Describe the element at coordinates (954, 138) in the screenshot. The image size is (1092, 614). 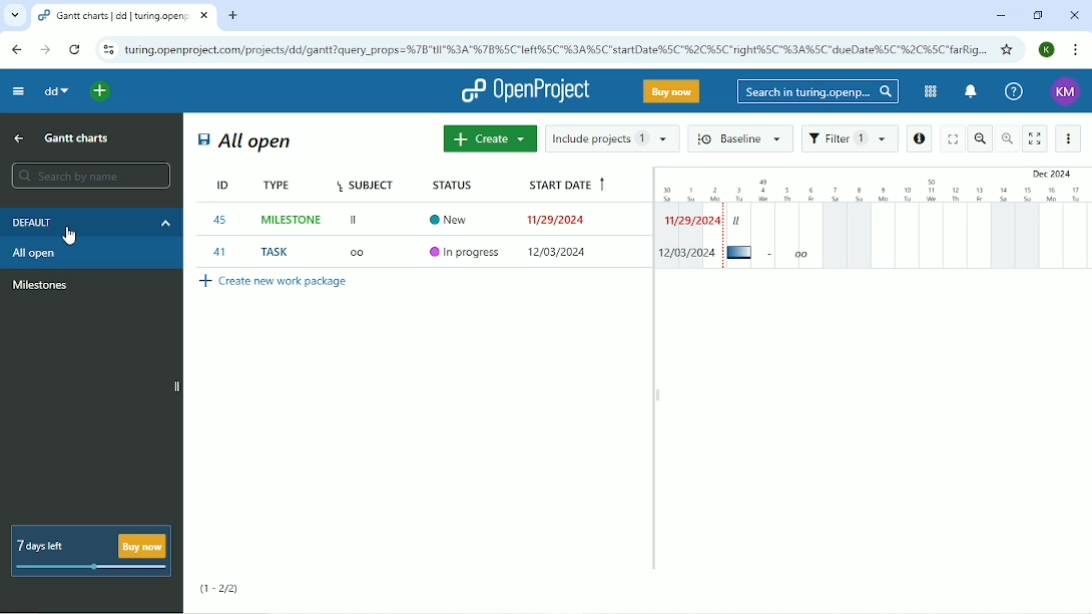
I see `Fullscreen` at that location.